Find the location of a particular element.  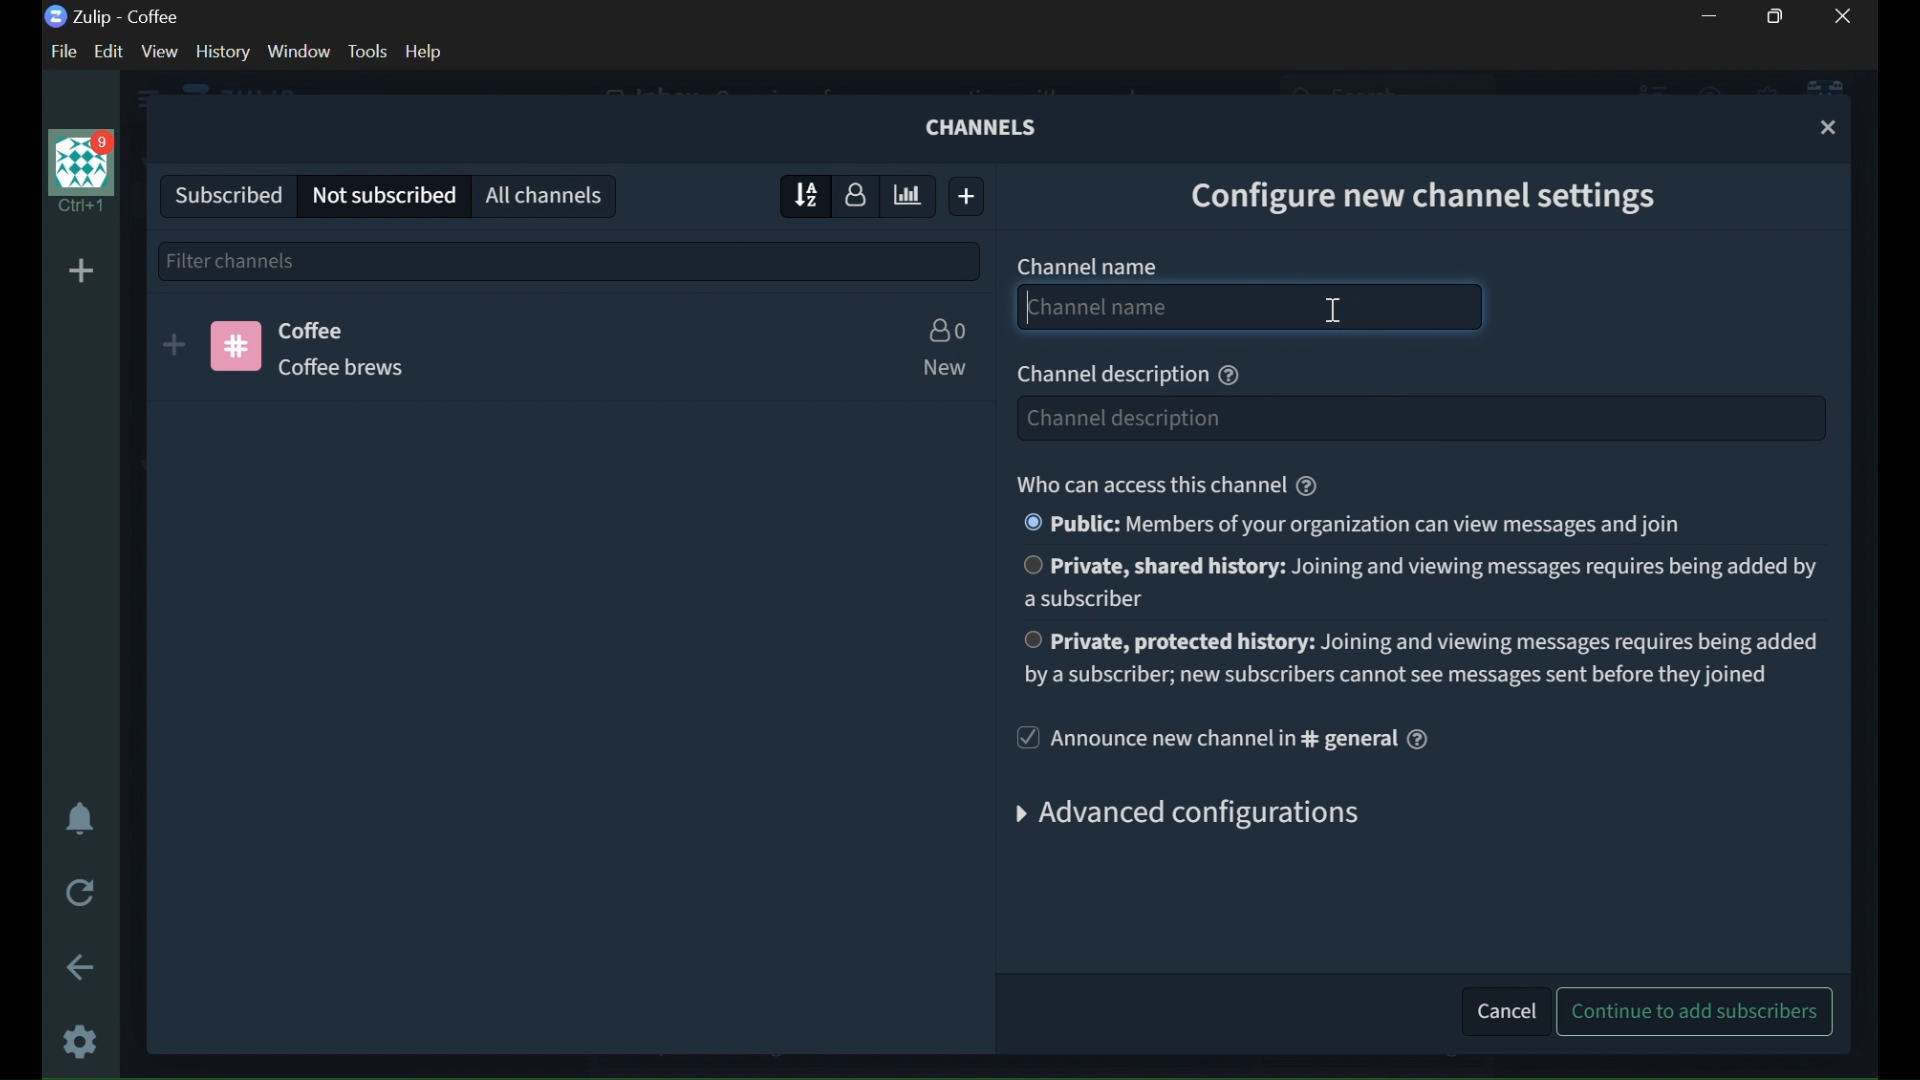

TOOLS is located at coordinates (367, 51).